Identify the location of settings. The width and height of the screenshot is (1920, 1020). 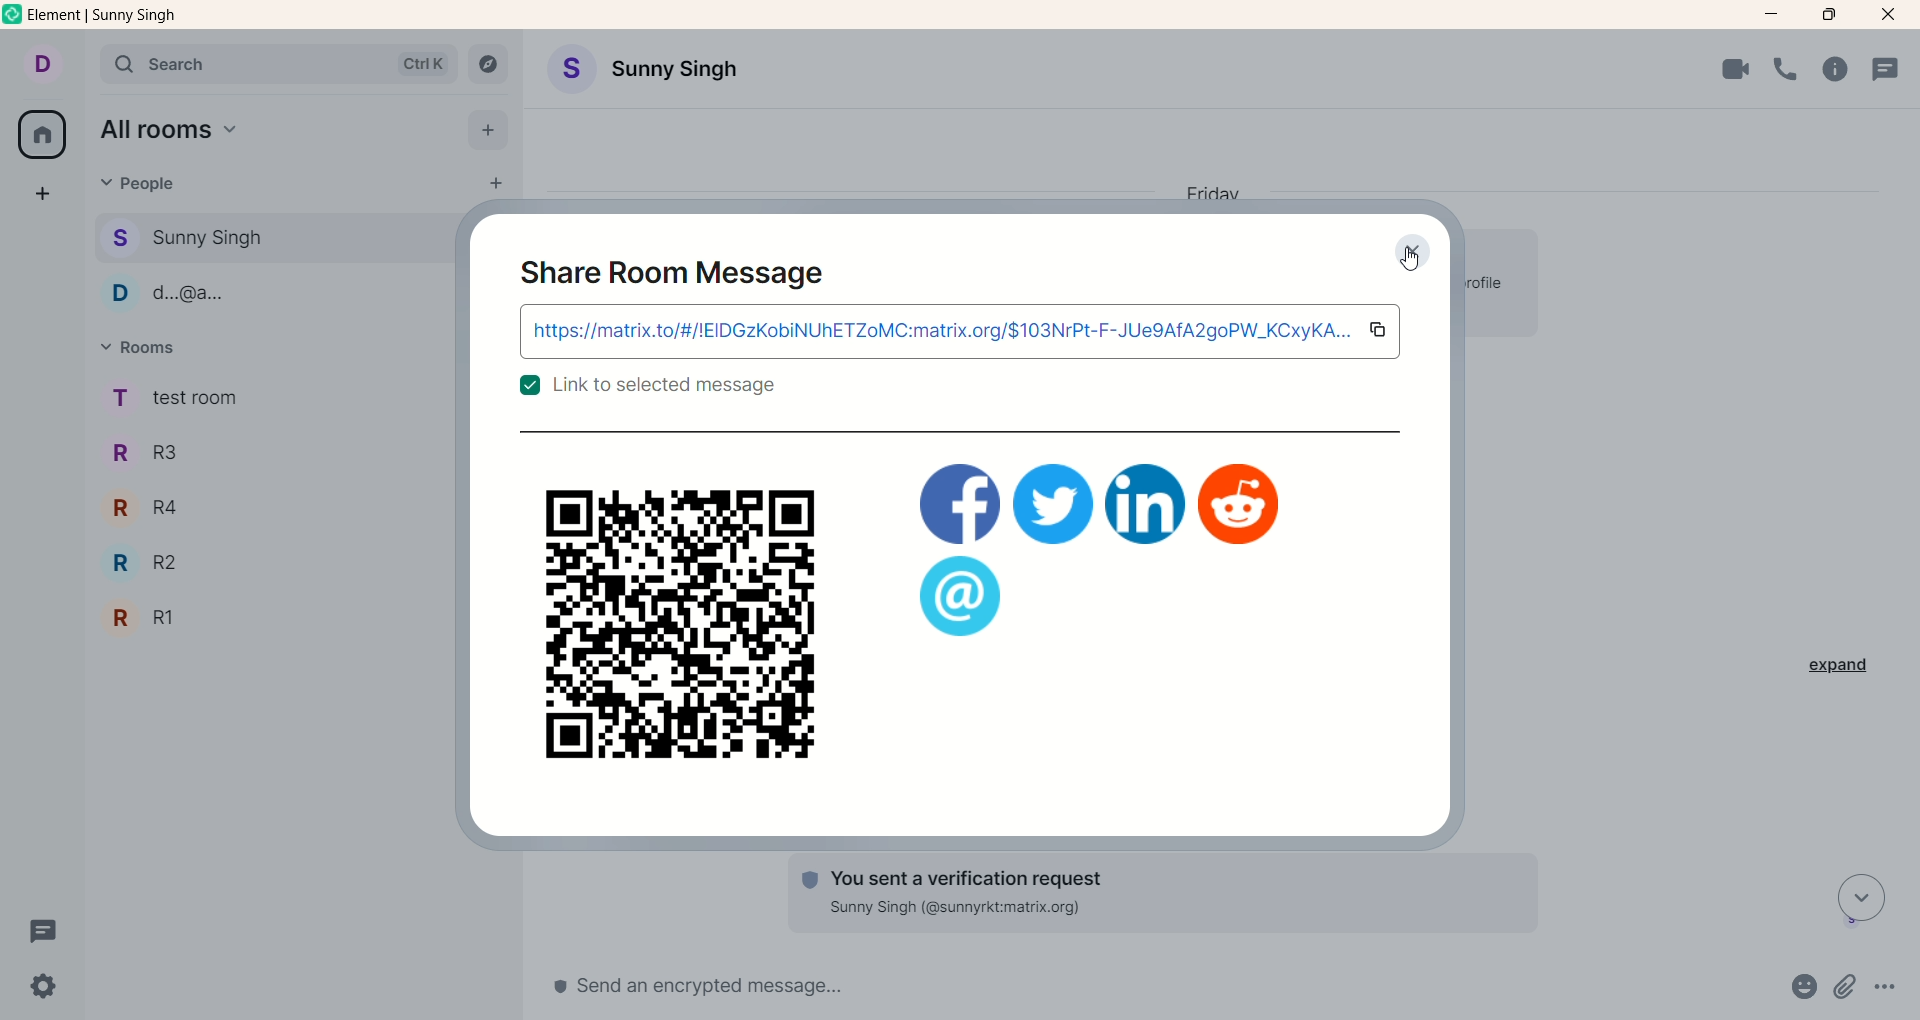
(51, 987).